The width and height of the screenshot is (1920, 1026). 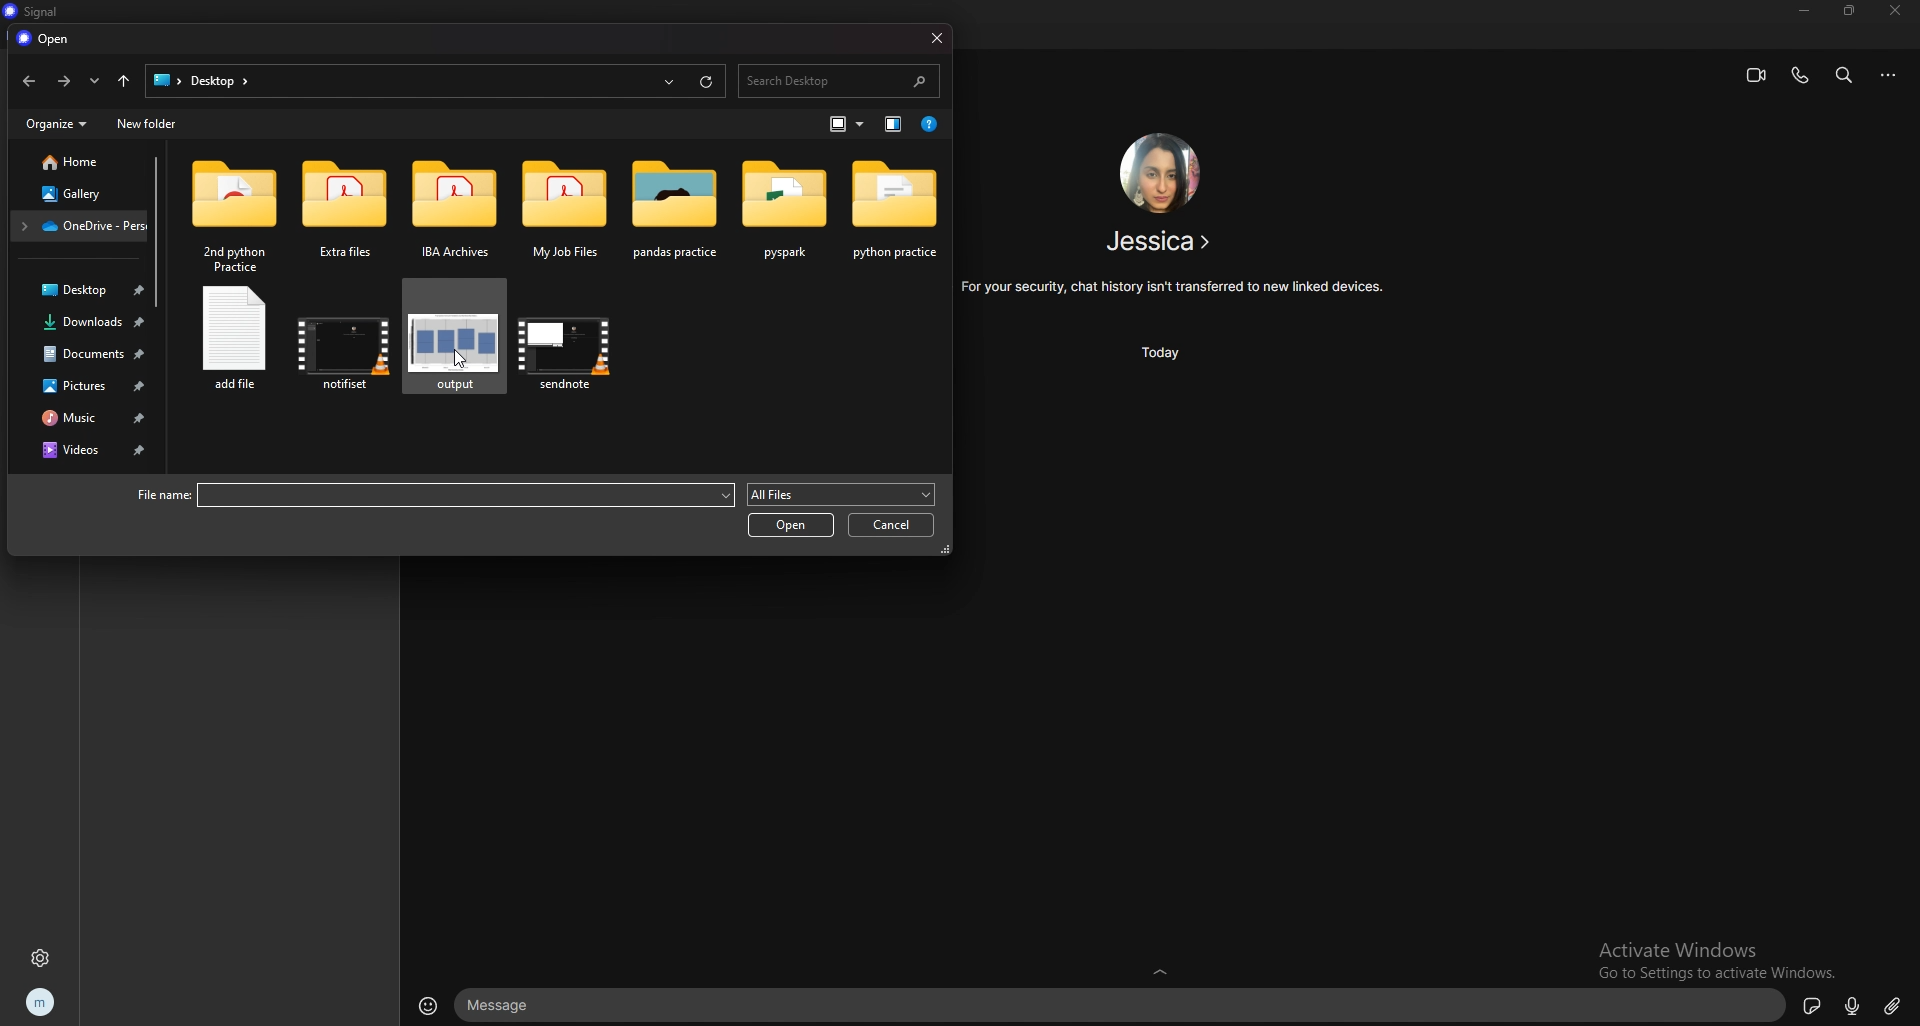 What do you see at coordinates (79, 193) in the screenshot?
I see `gallery` at bounding box center [79, 193].